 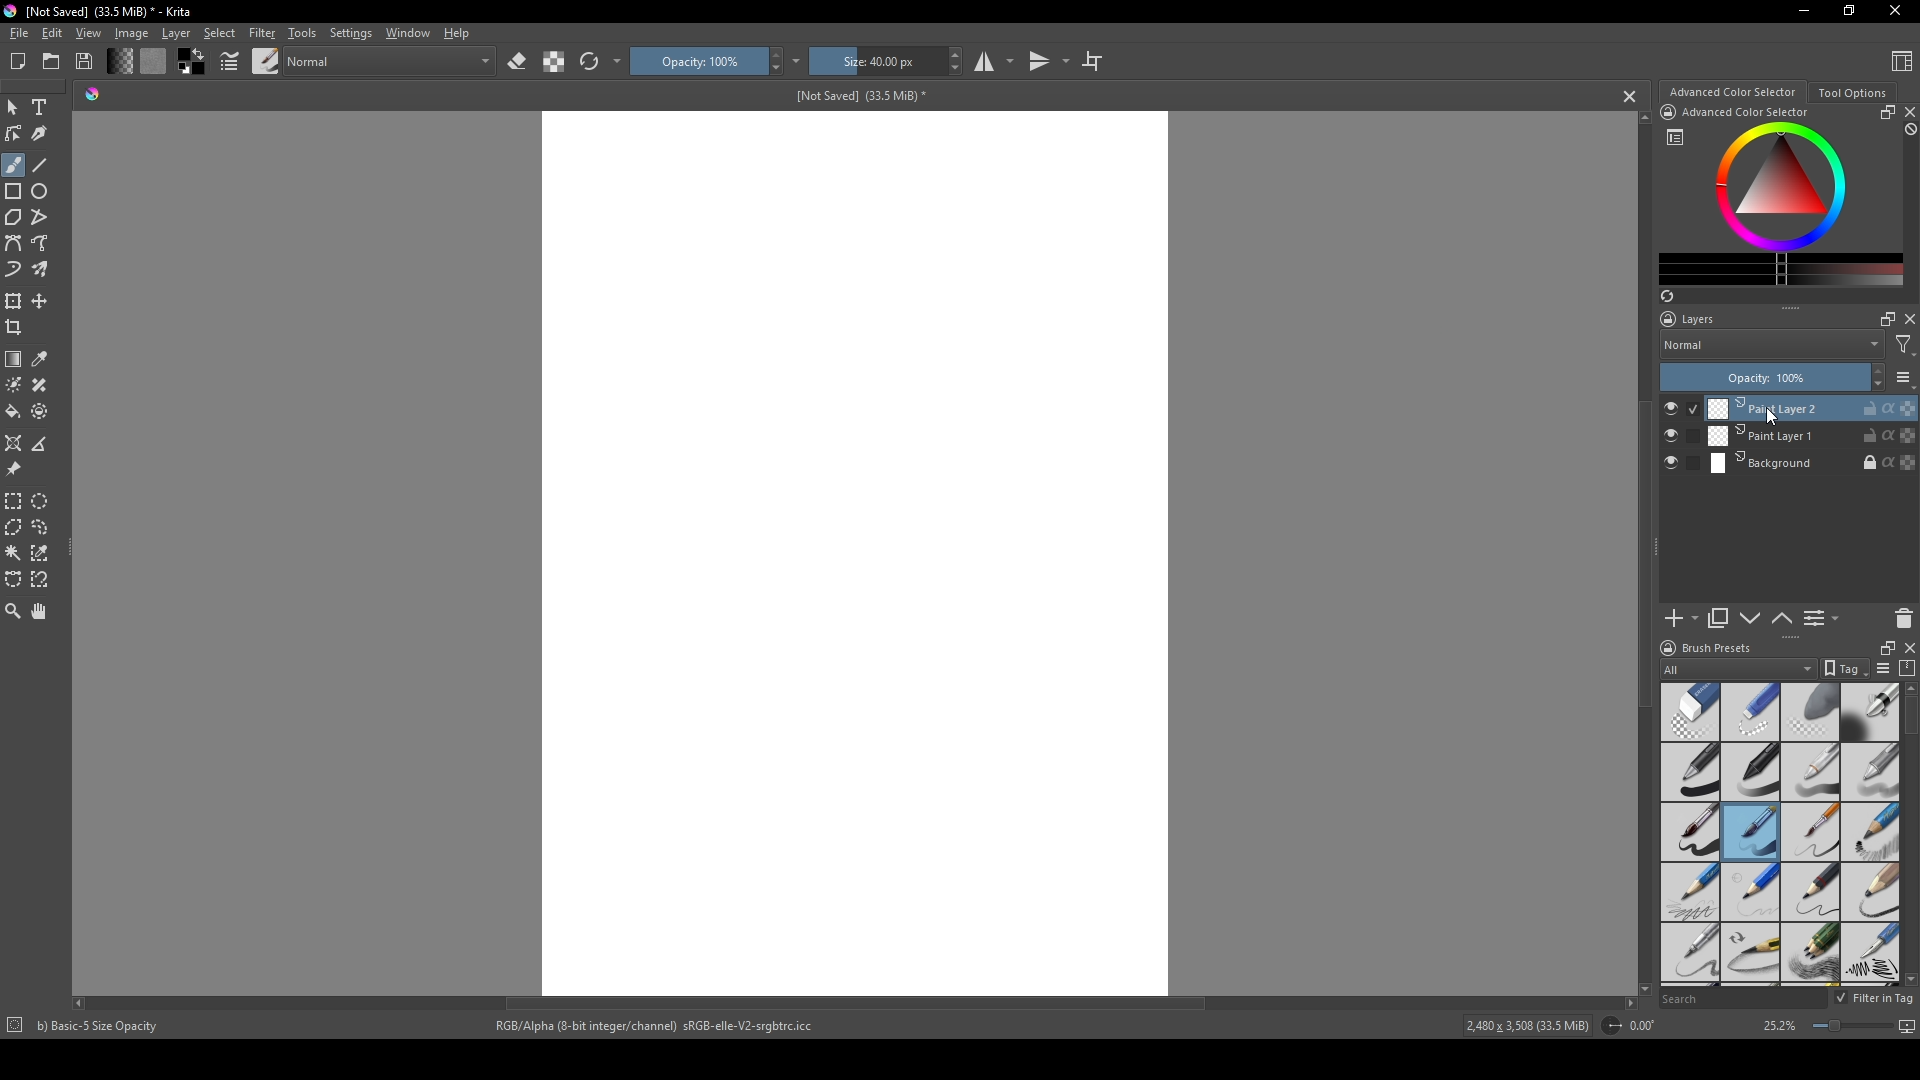 I want to click on folder, so click(x=51, y=62).